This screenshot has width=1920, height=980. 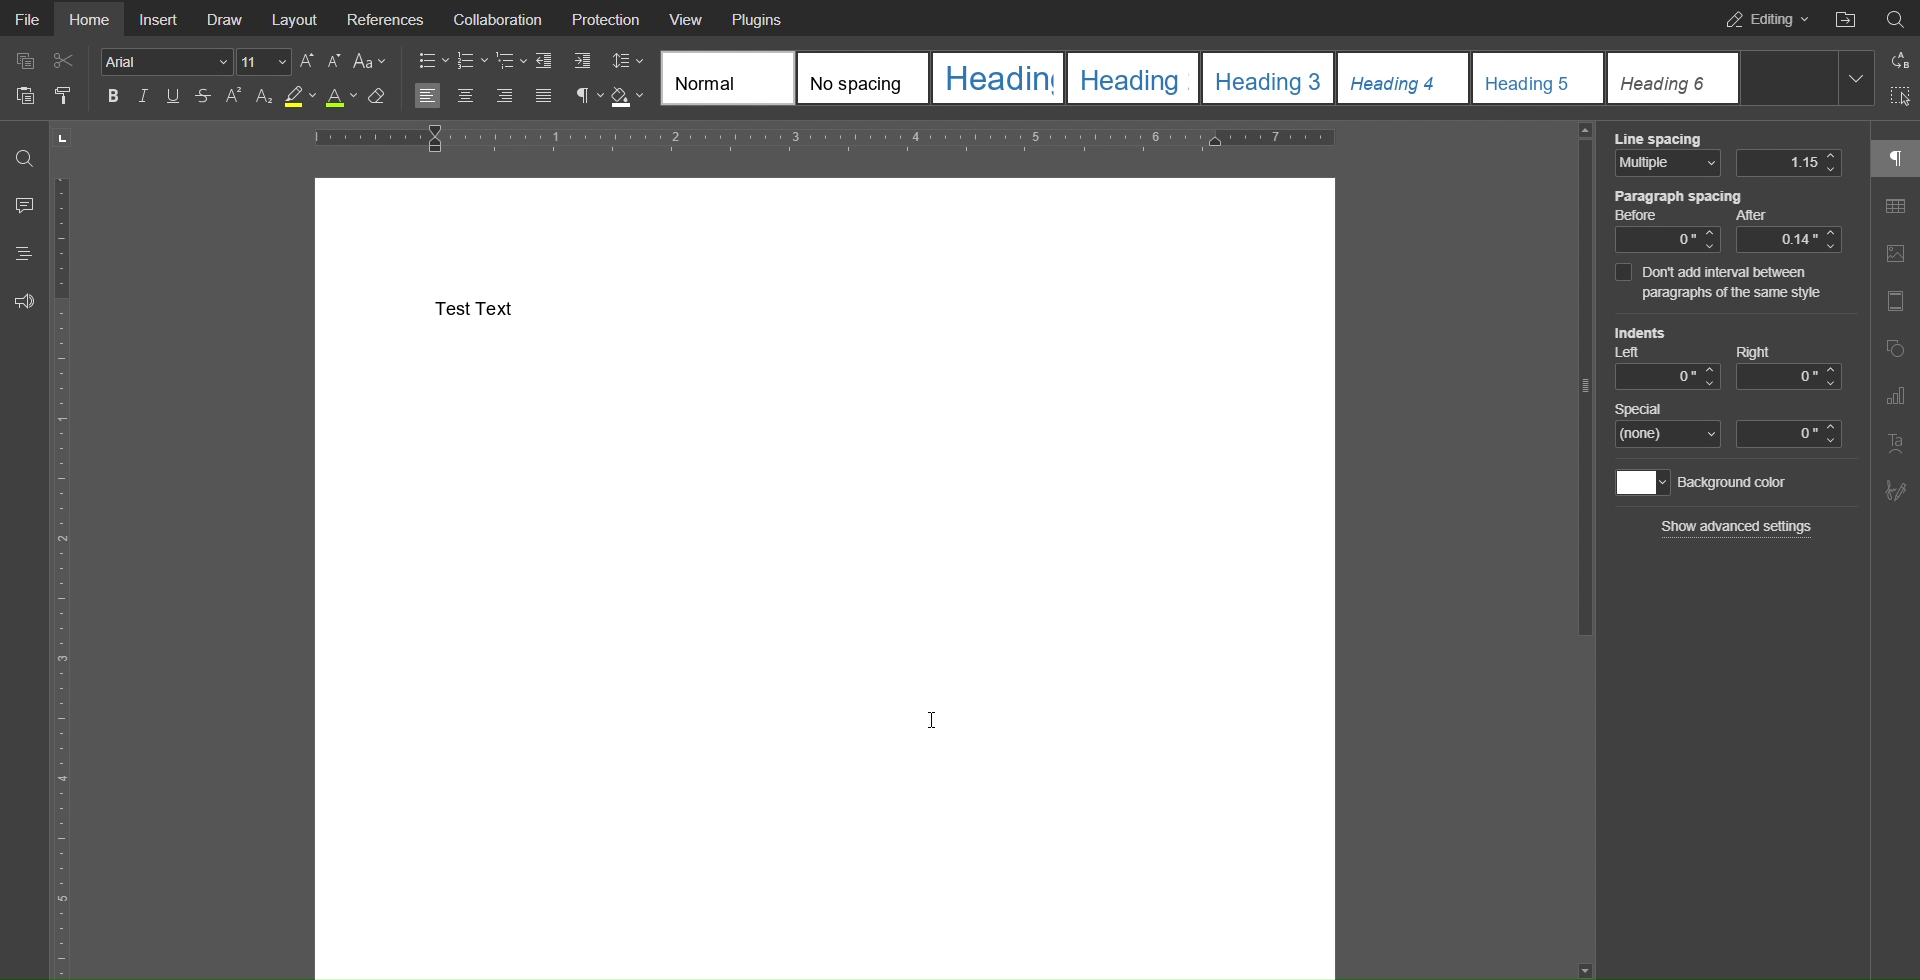 What do you see at coordinates (1728, 283) in the screenshot?
I see `Don't add interval between paragraphs of the same style` at bounding box center [1728, 283].